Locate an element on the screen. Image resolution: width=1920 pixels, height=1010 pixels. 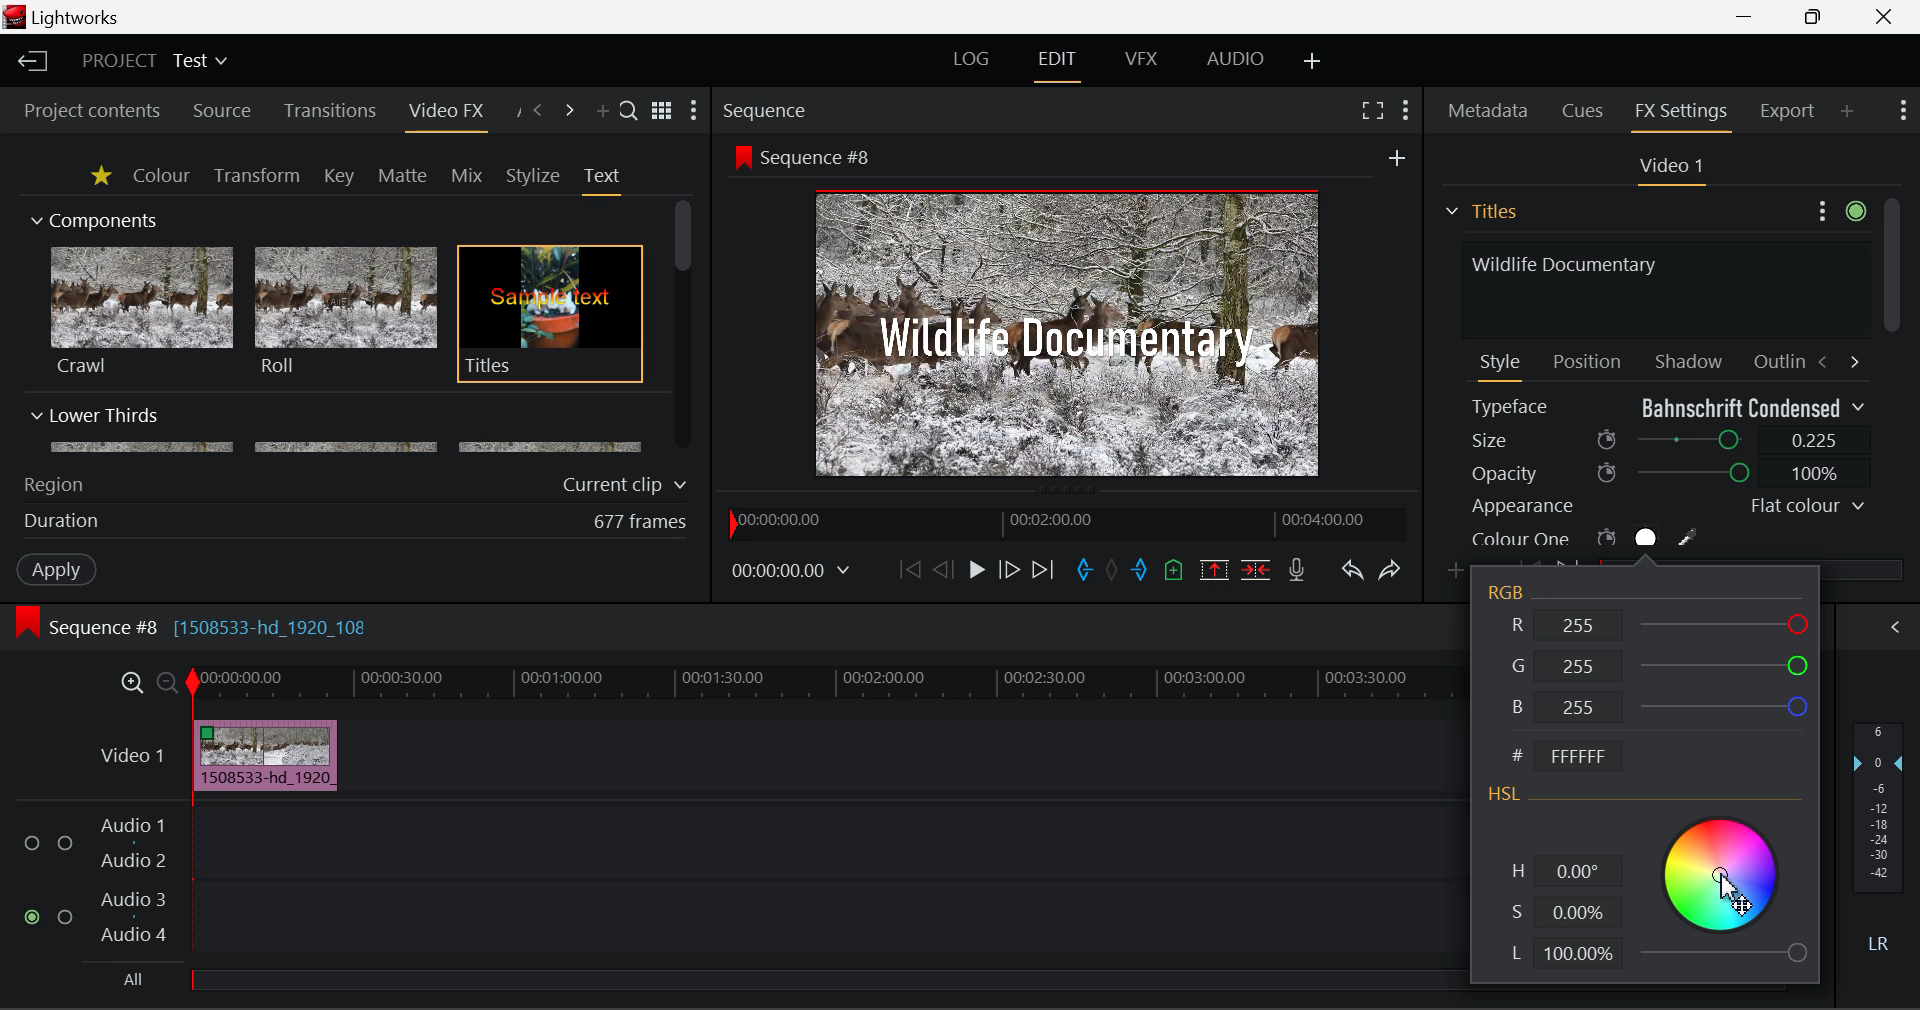
Mark In is located at coordinates (1084, 573).